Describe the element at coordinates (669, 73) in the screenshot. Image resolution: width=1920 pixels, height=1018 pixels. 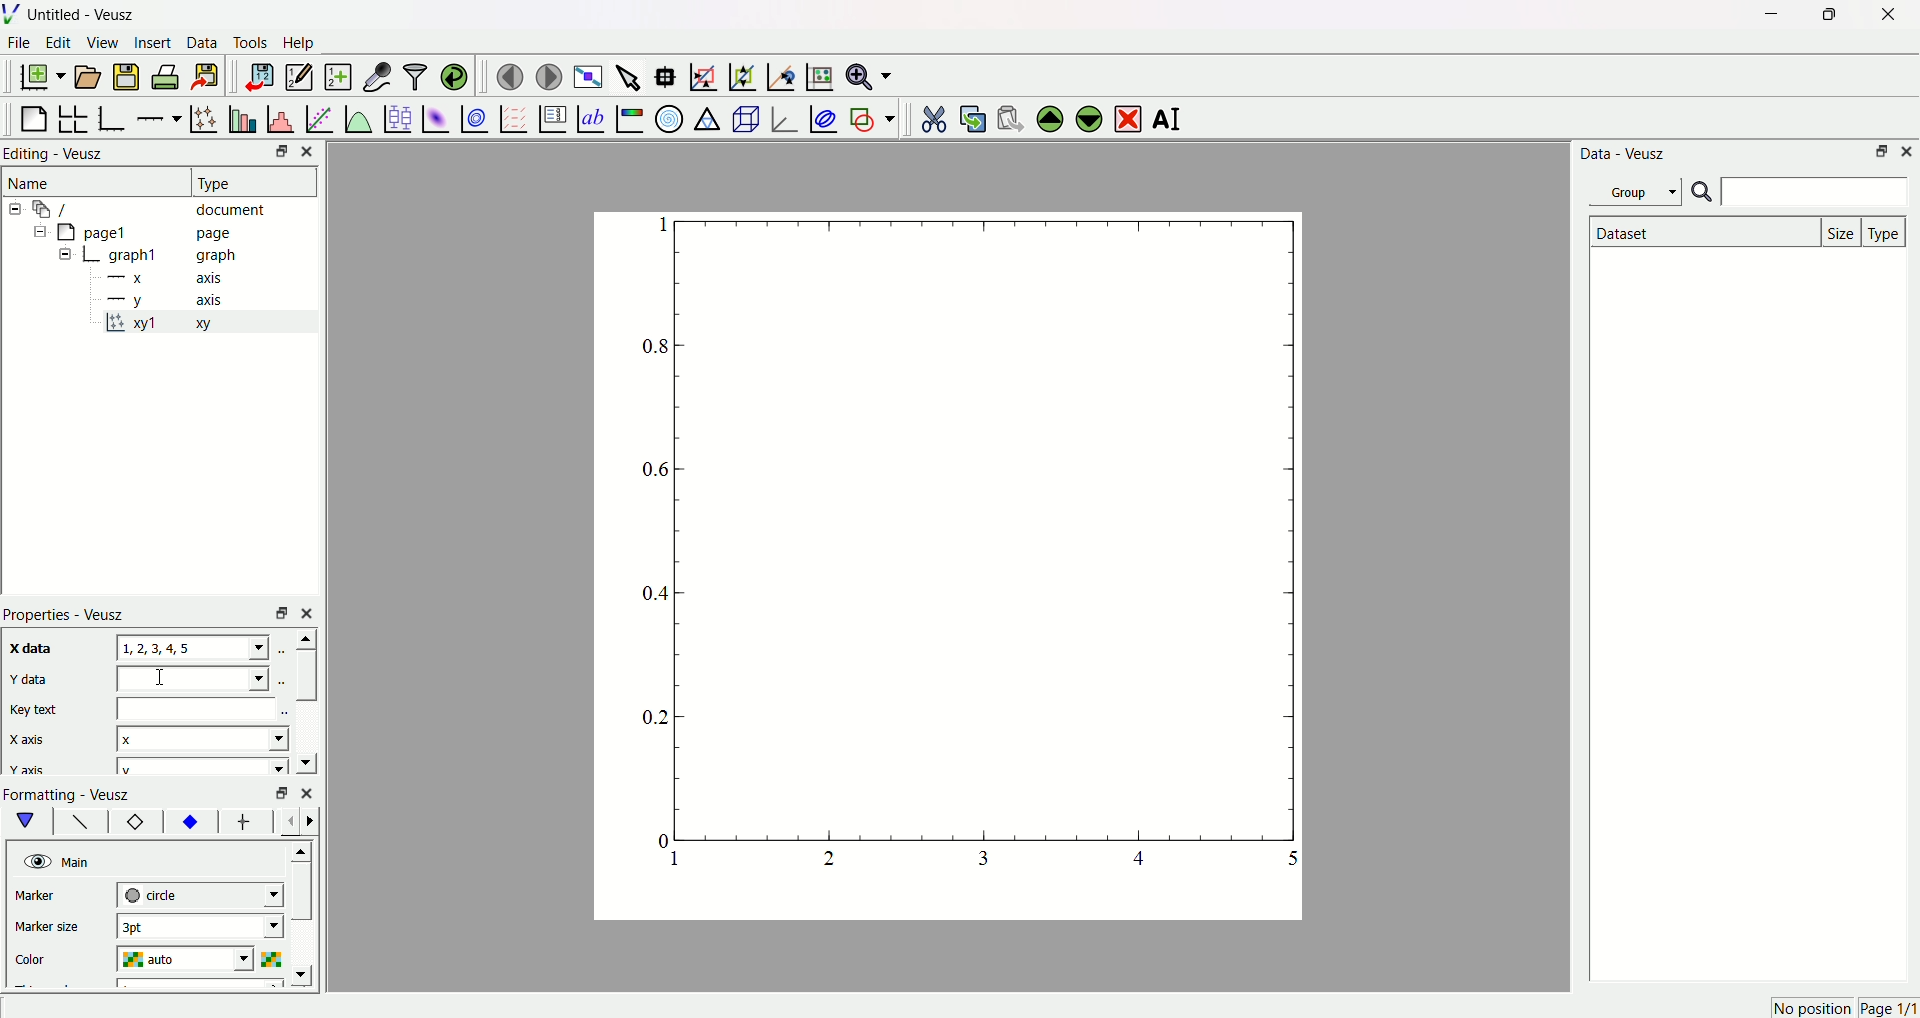
I see `read data points` at that location.